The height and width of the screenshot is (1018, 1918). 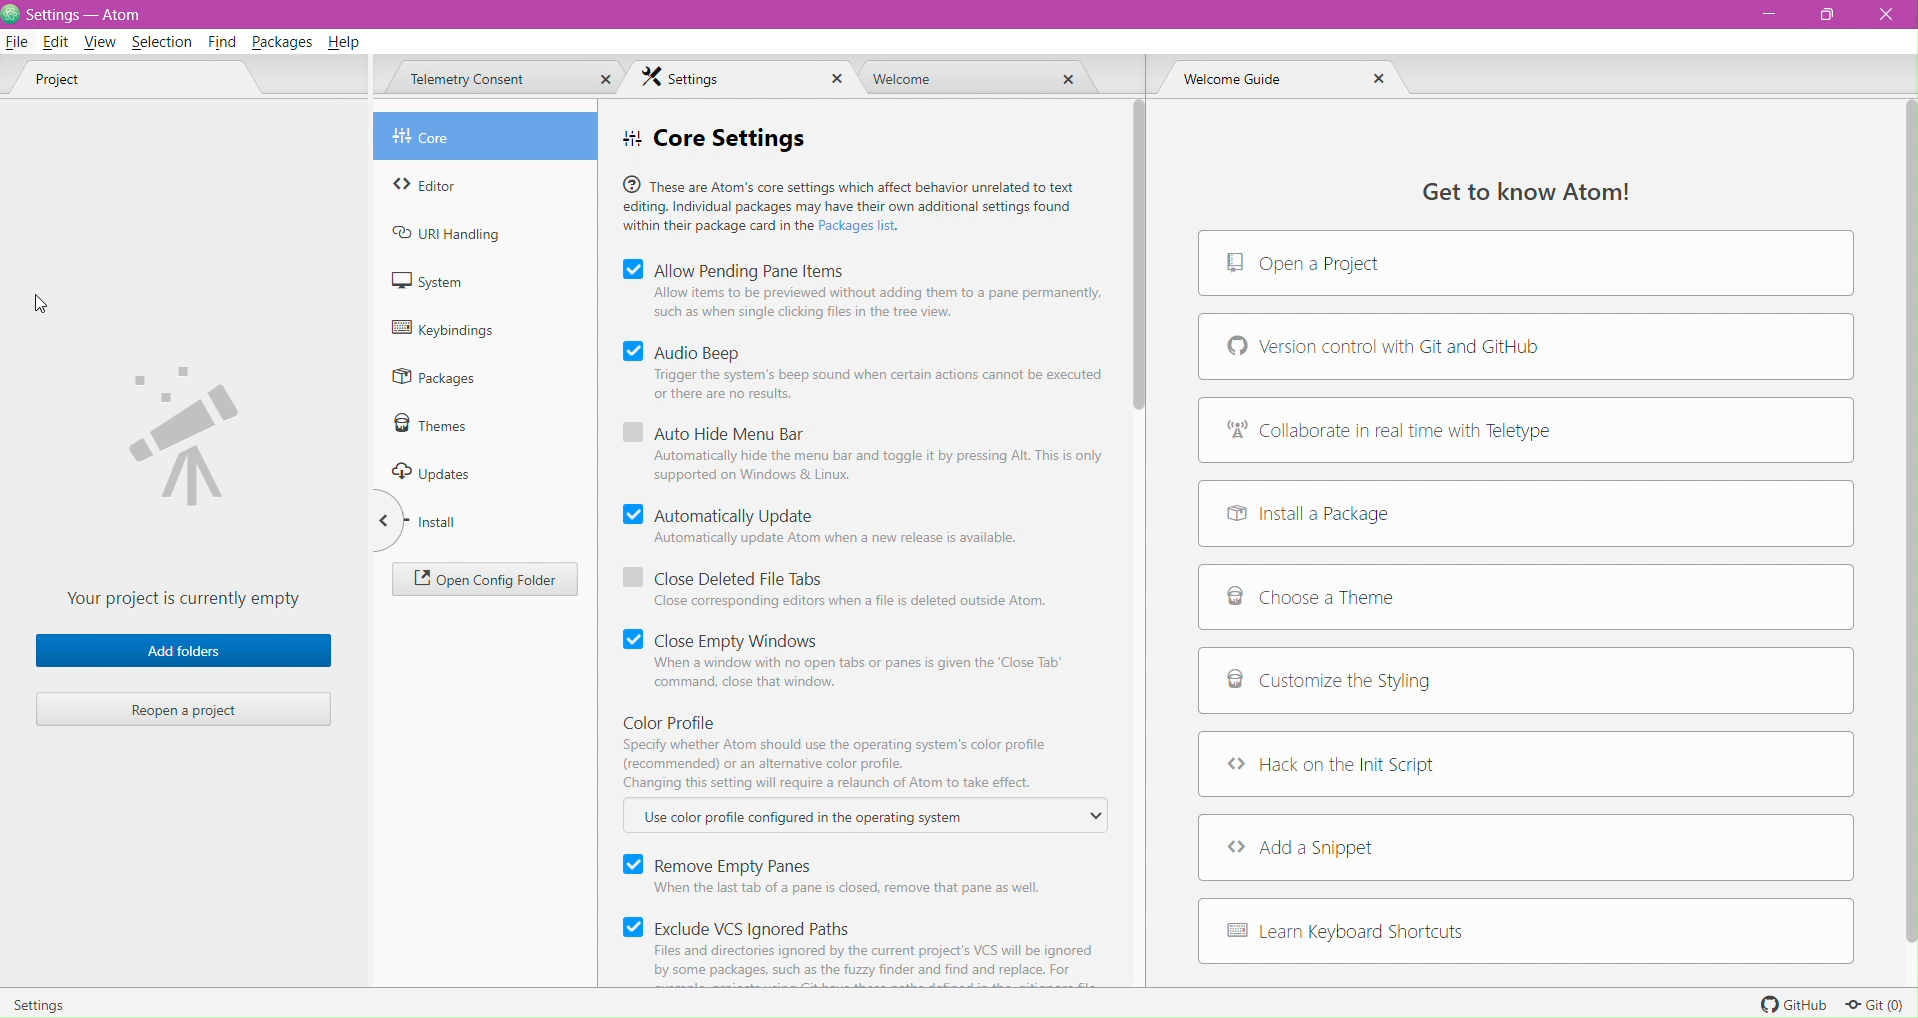 I want to click on Edit, so click(x=55, y=43).